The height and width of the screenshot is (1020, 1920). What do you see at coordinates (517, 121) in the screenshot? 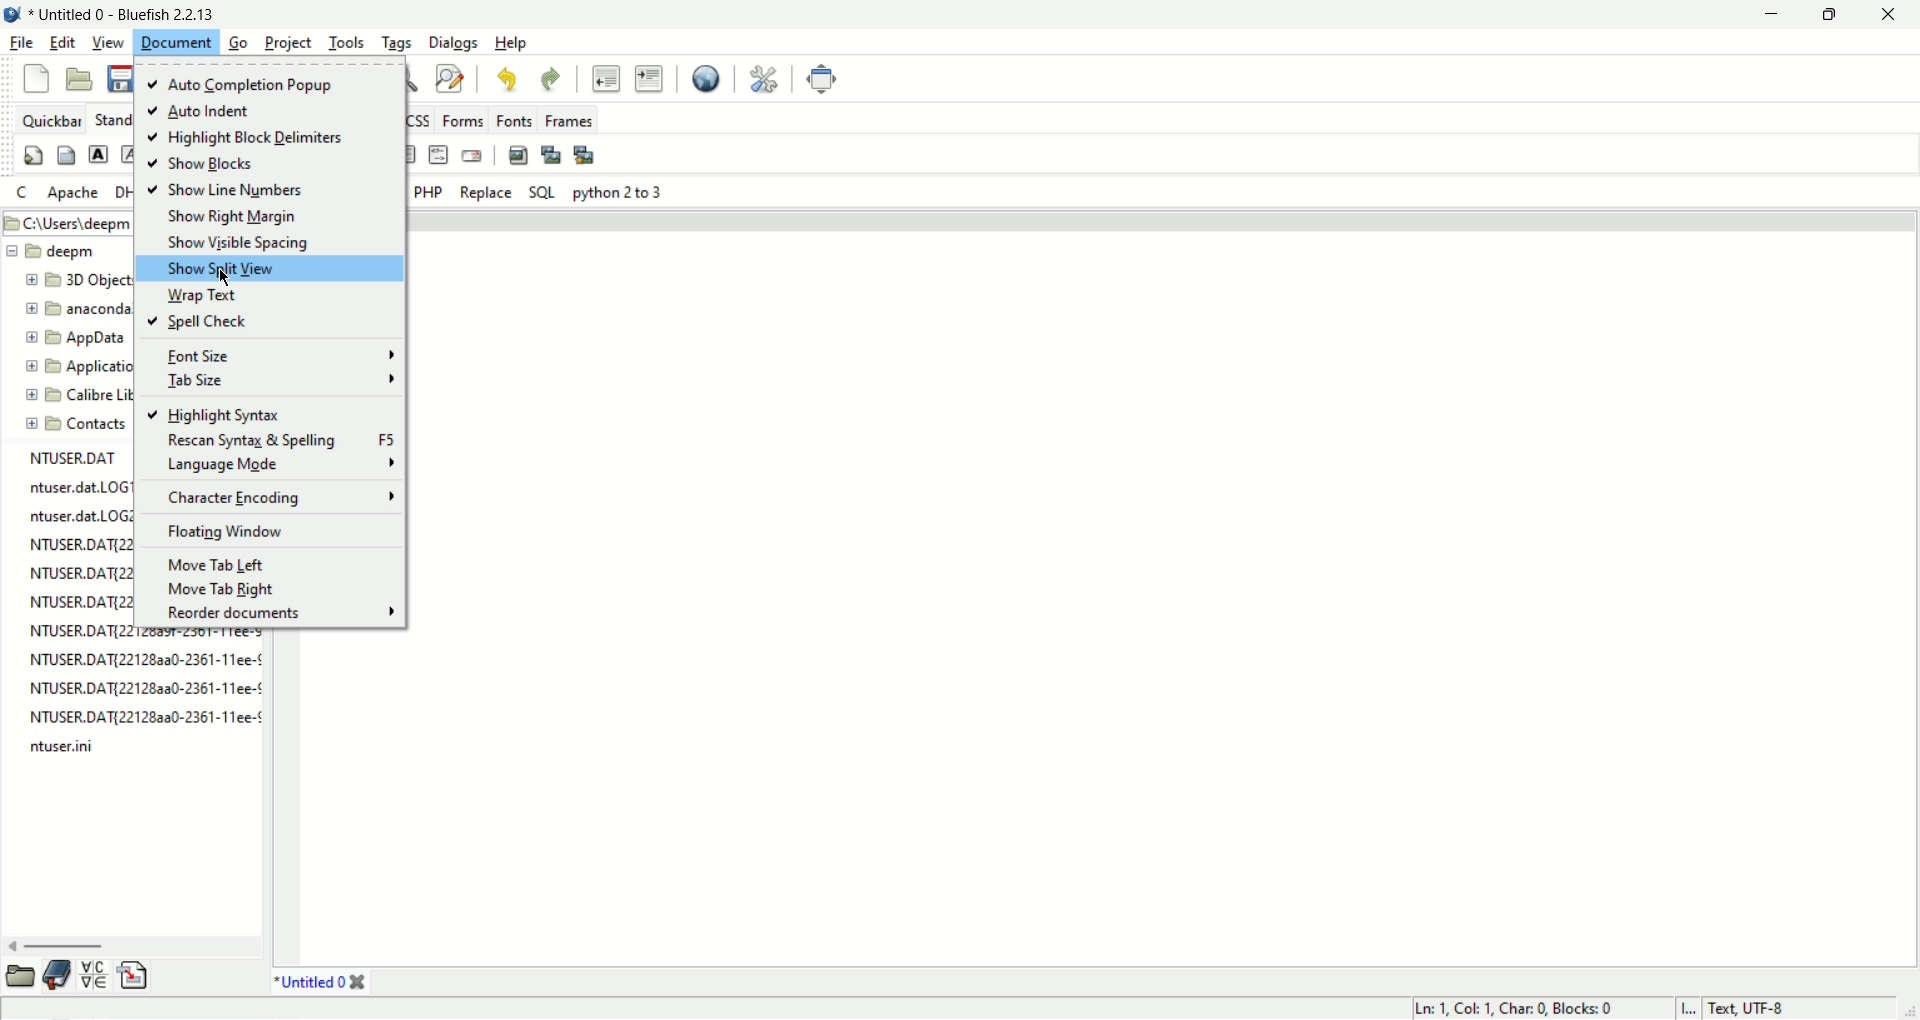
I see `fonts` at bounding box center [517, 121].